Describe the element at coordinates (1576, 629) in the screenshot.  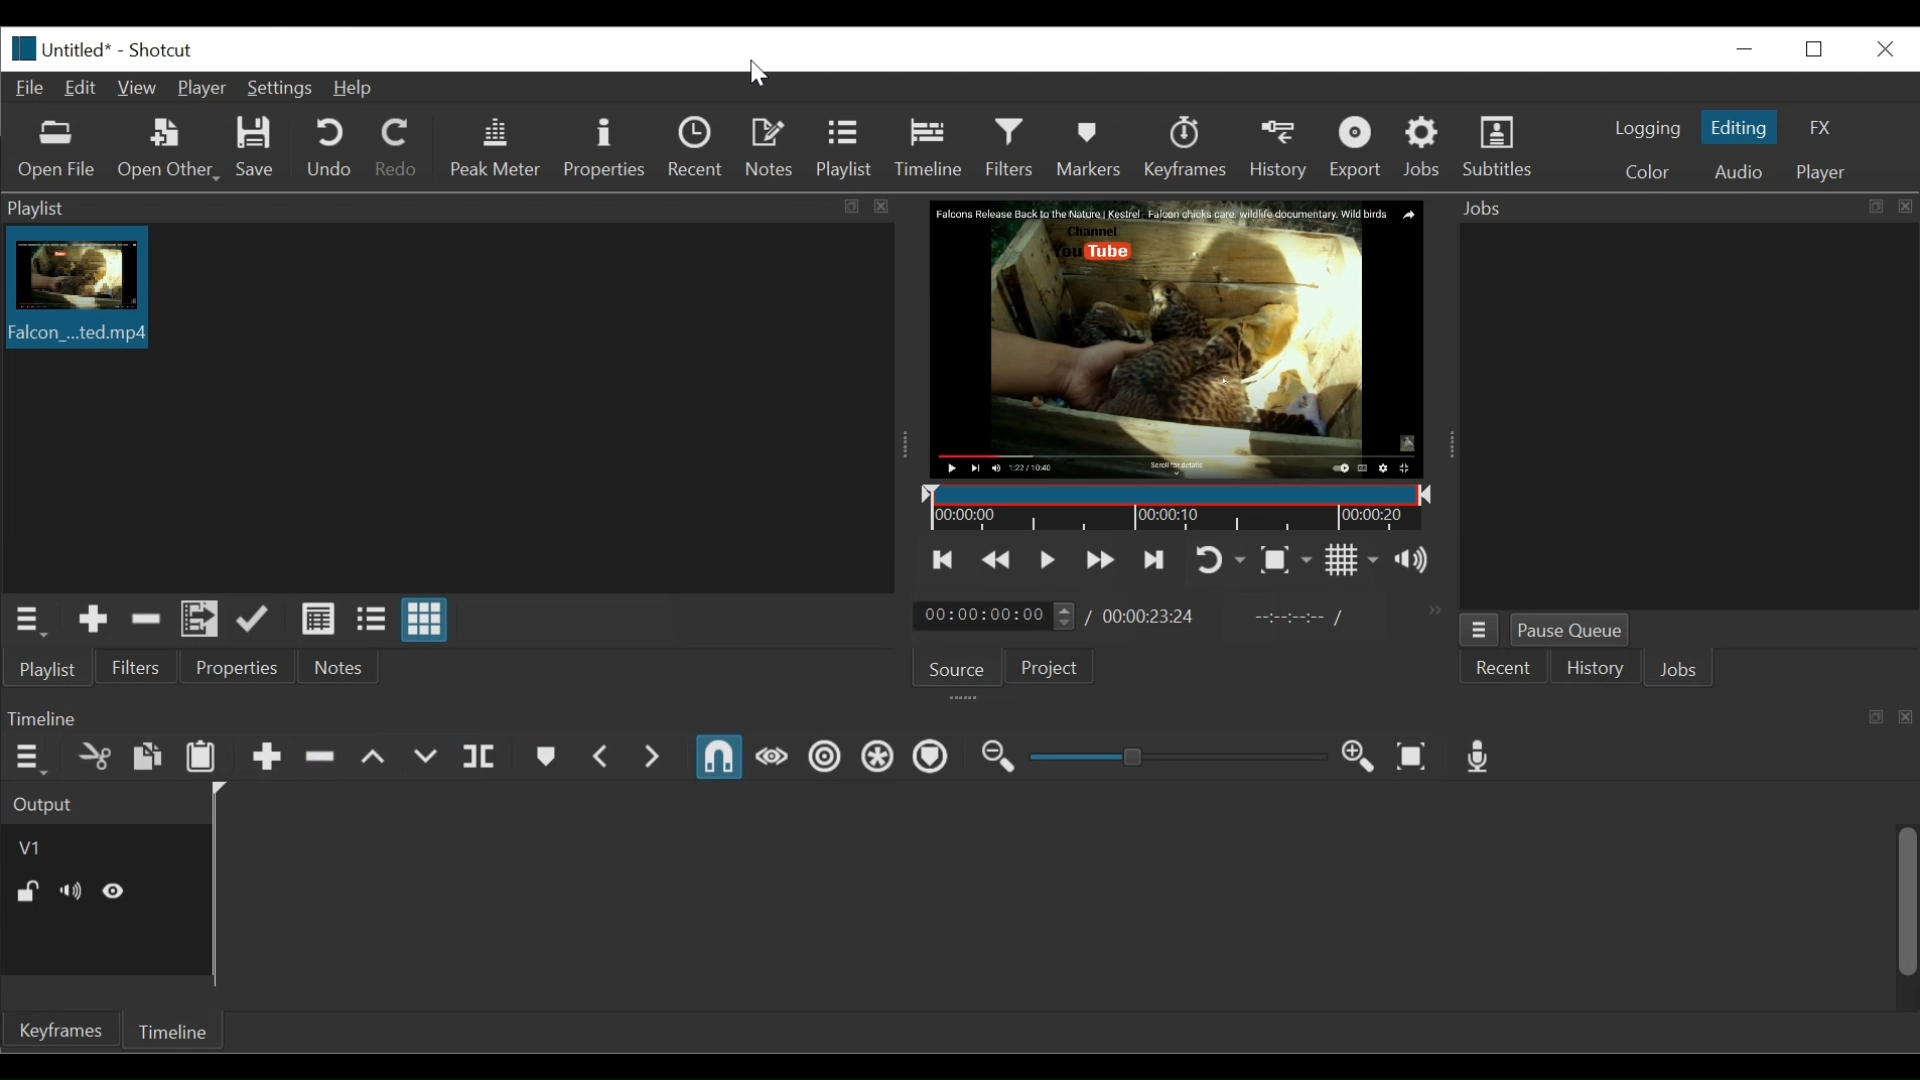
I see `Pause Queue` at that location.